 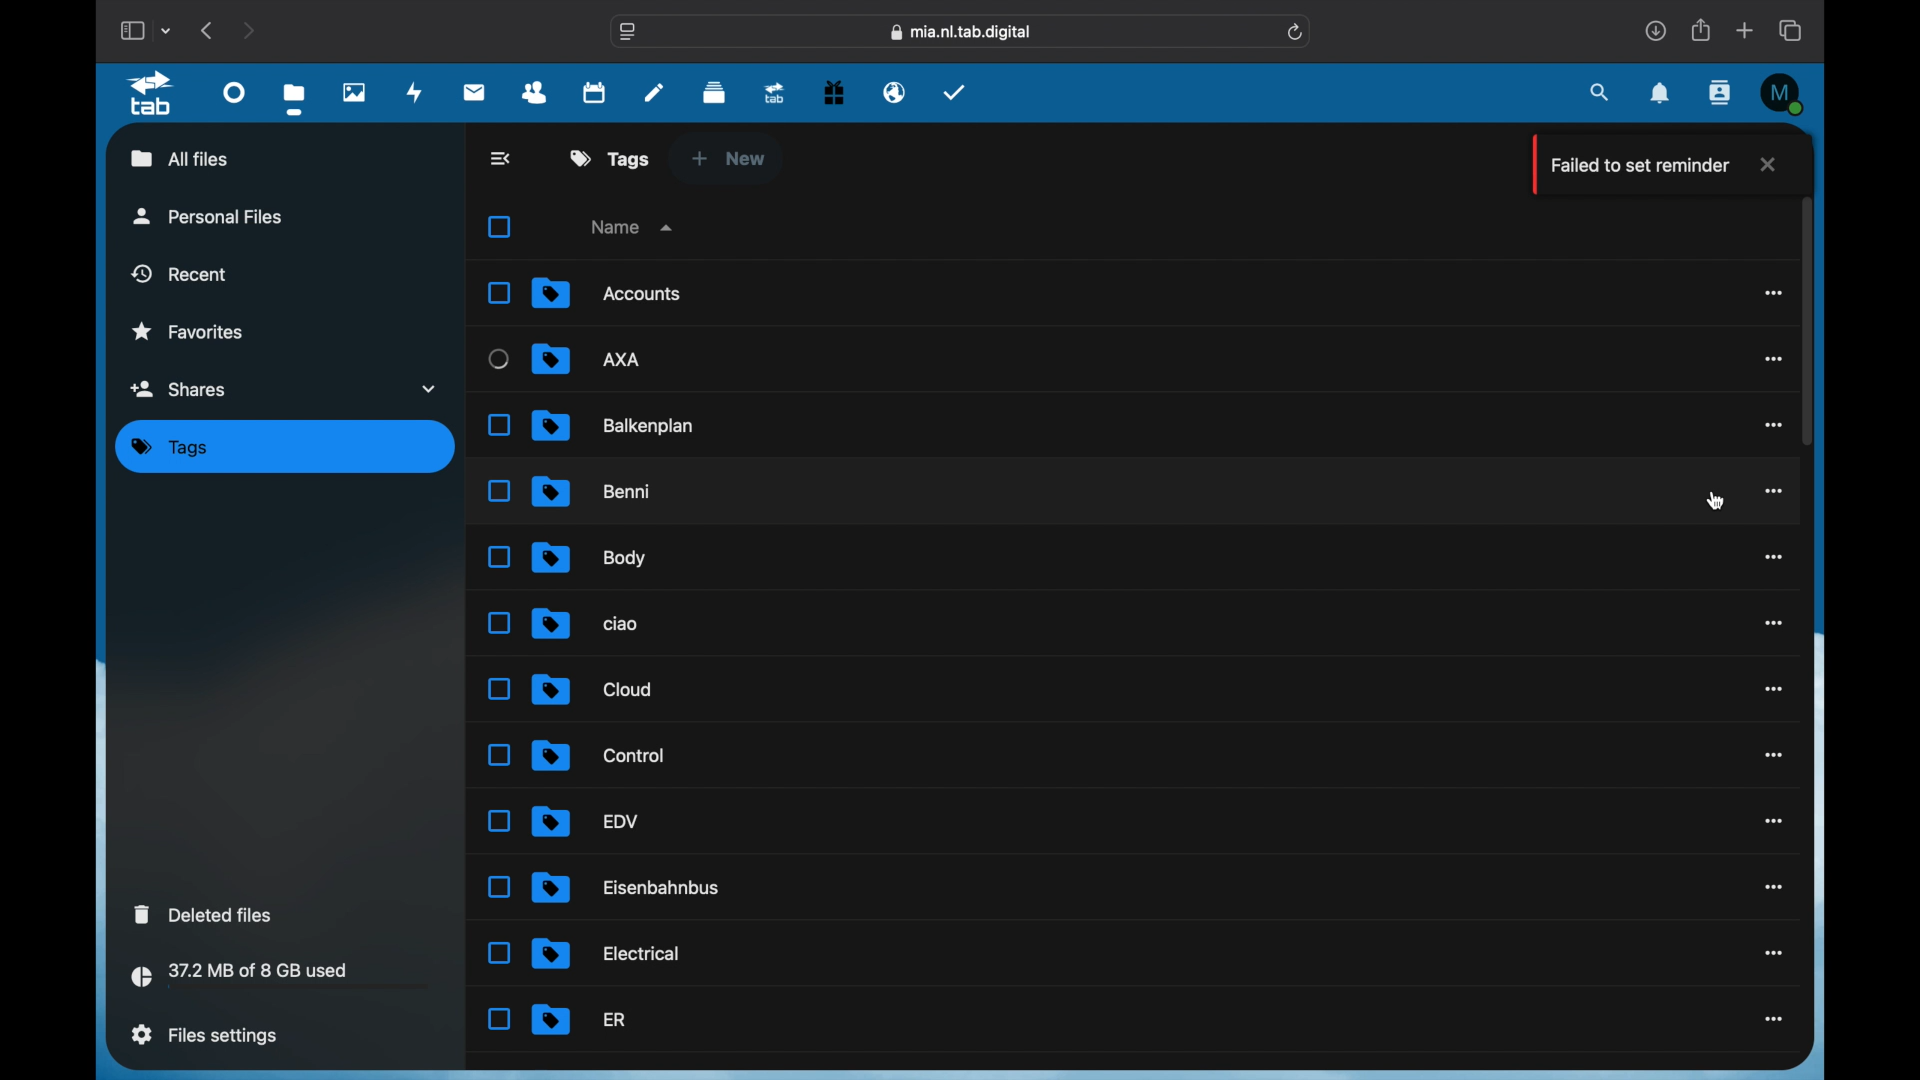 I want to click on file, so click(x=629, y=887).